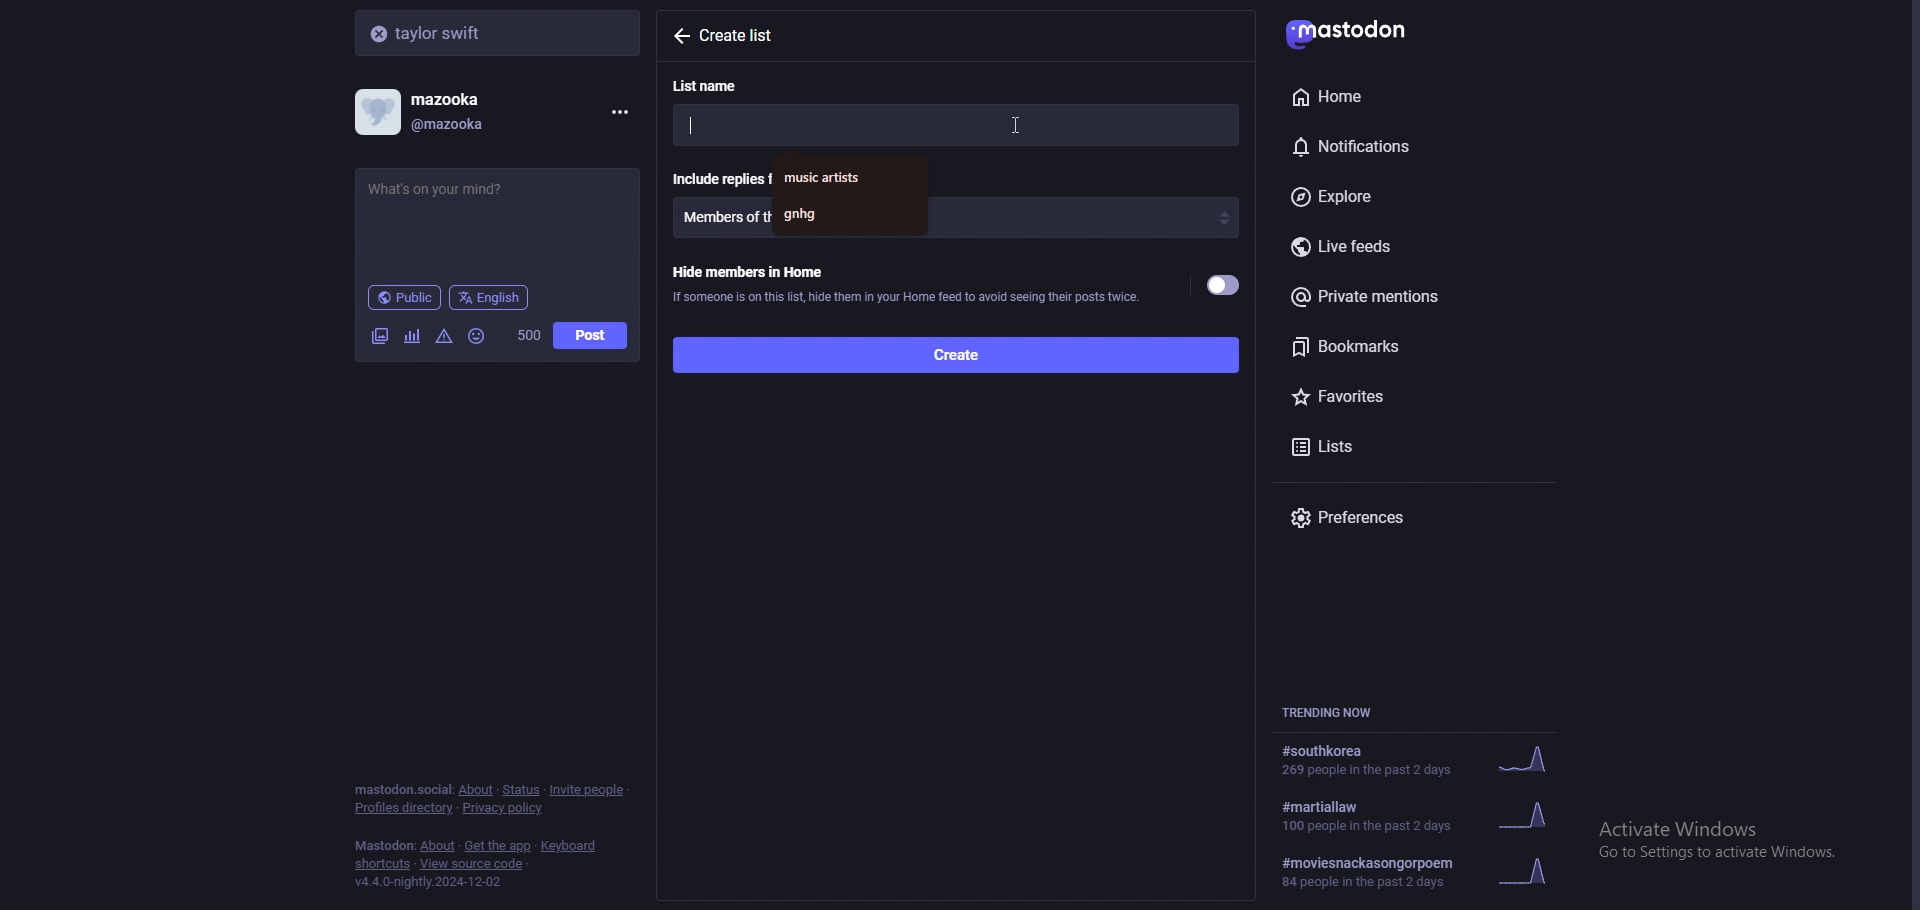 Image resolution: width=1920 pixels, height=910 pixels. Describe the element at coordinates (717, 85) in the screenshot. I see `list name` at that location.